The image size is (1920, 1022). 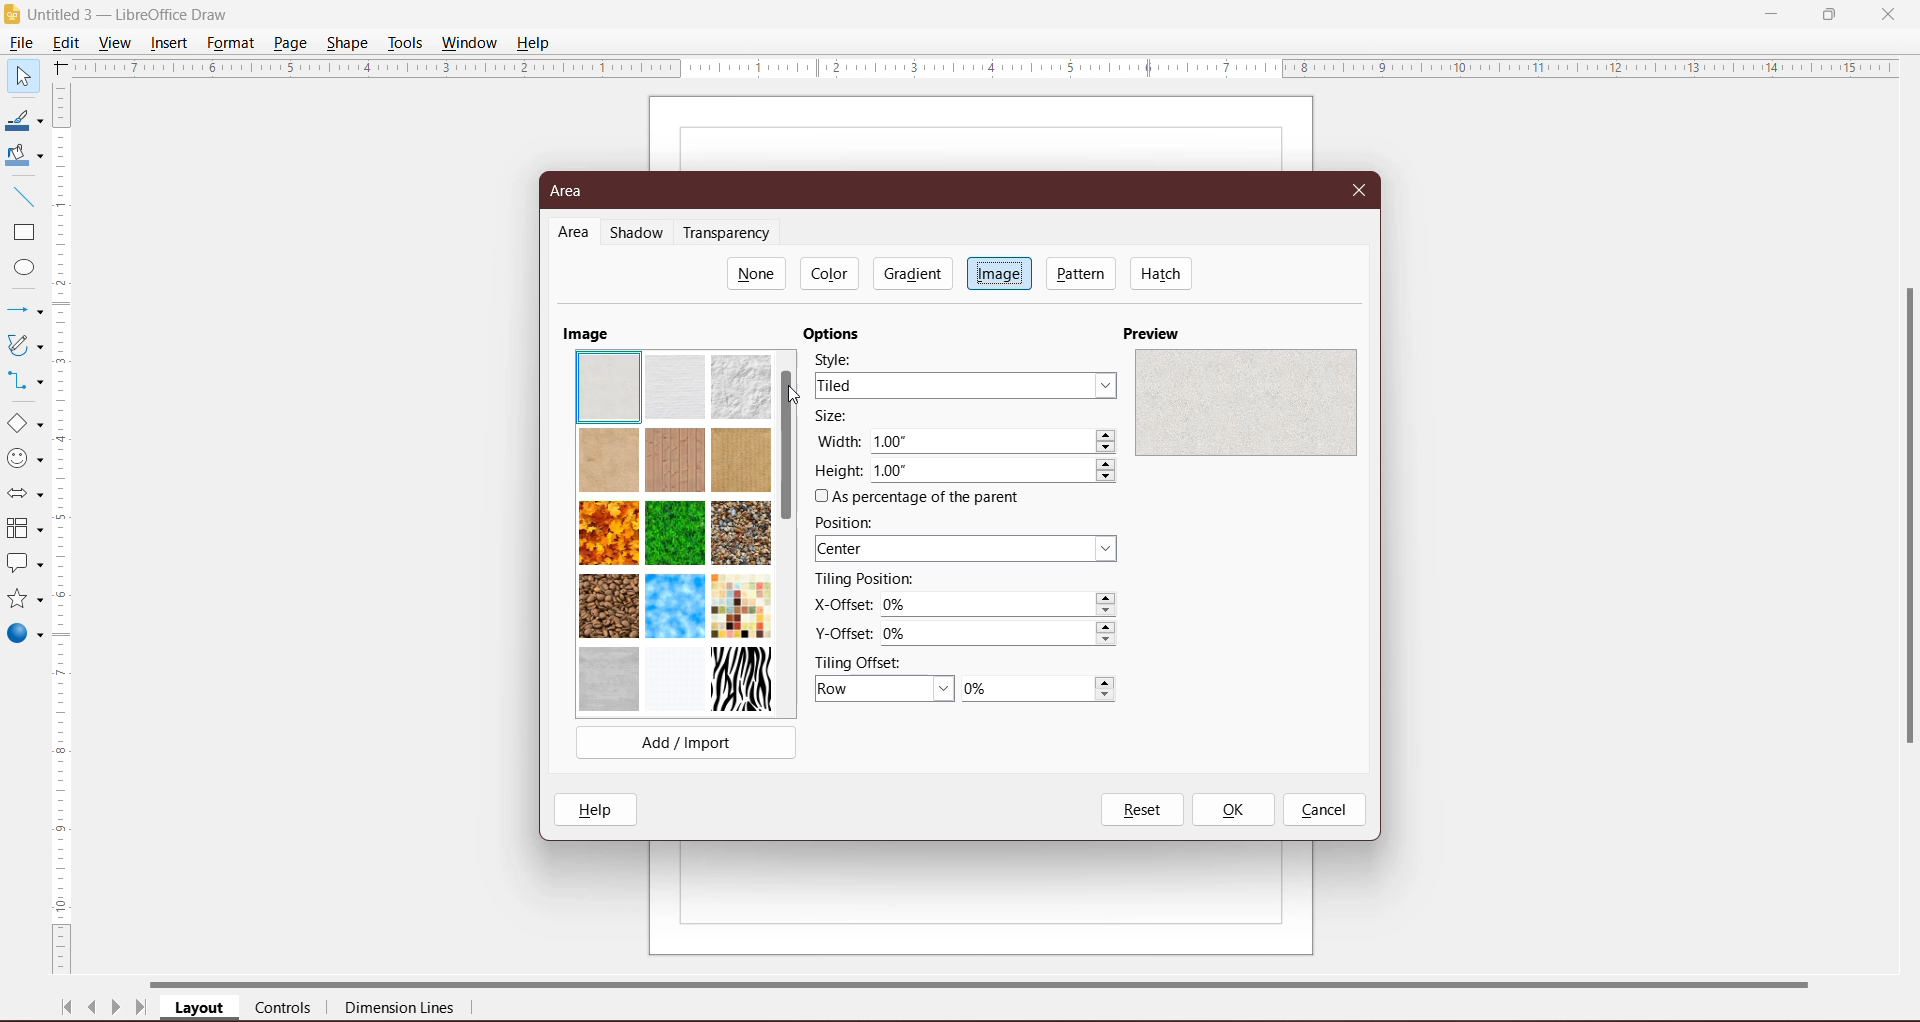 I want to click on Select, so click(x=22, y=75).